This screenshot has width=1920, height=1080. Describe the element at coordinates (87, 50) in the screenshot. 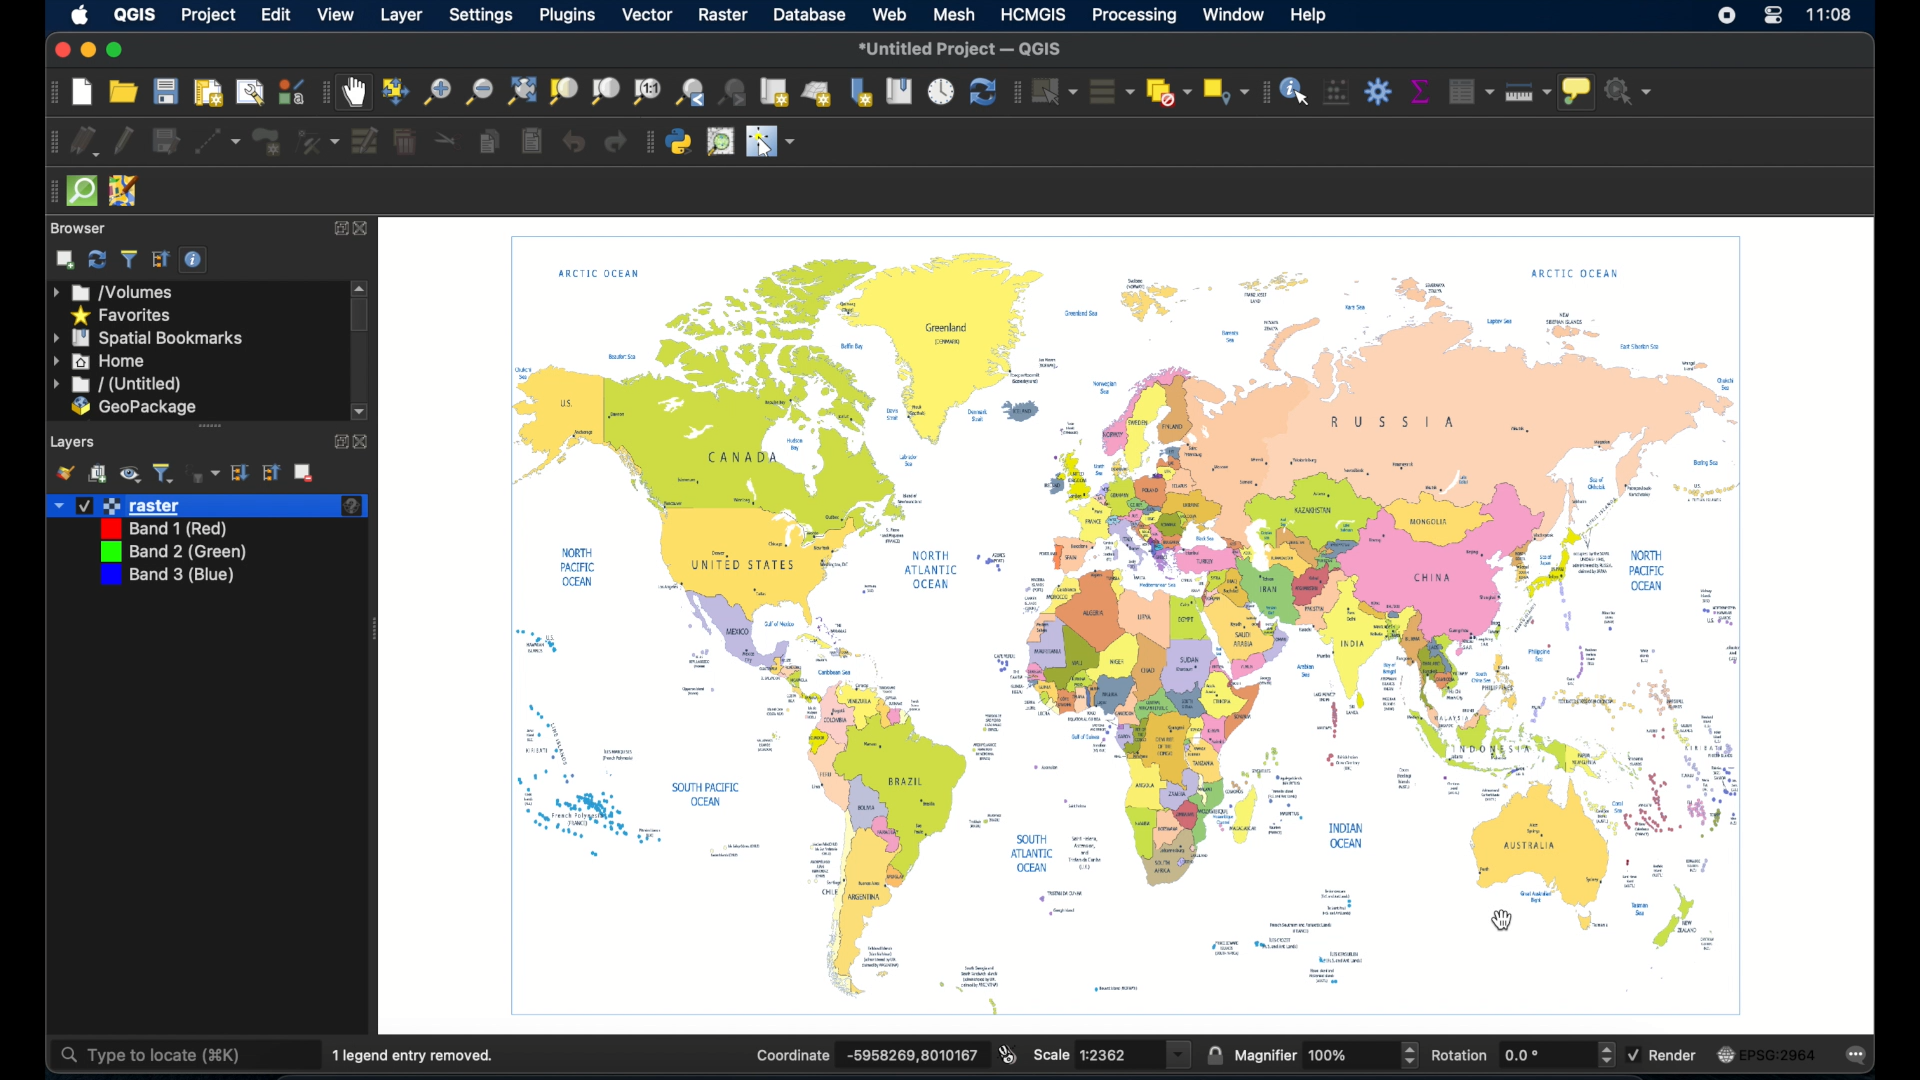

I see `minimize` at that location.